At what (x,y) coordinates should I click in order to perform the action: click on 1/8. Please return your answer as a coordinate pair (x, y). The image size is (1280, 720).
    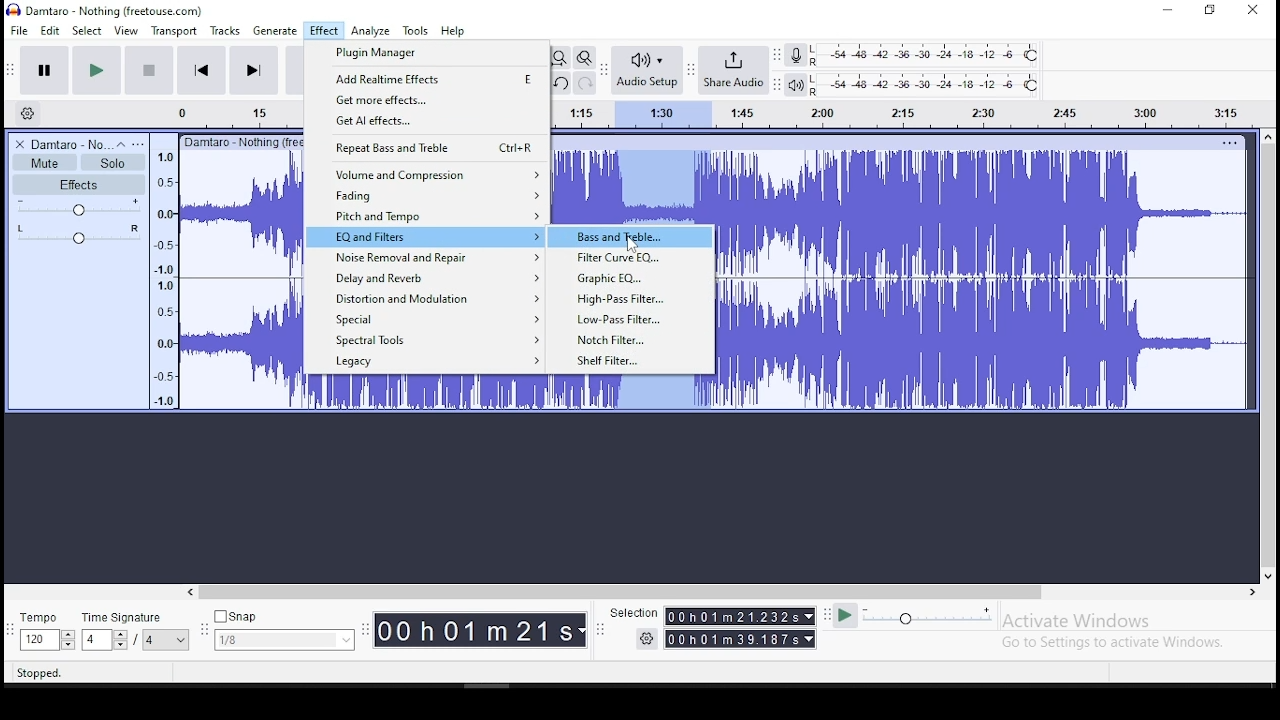
    Looking at the image, I should click on (269, 640).